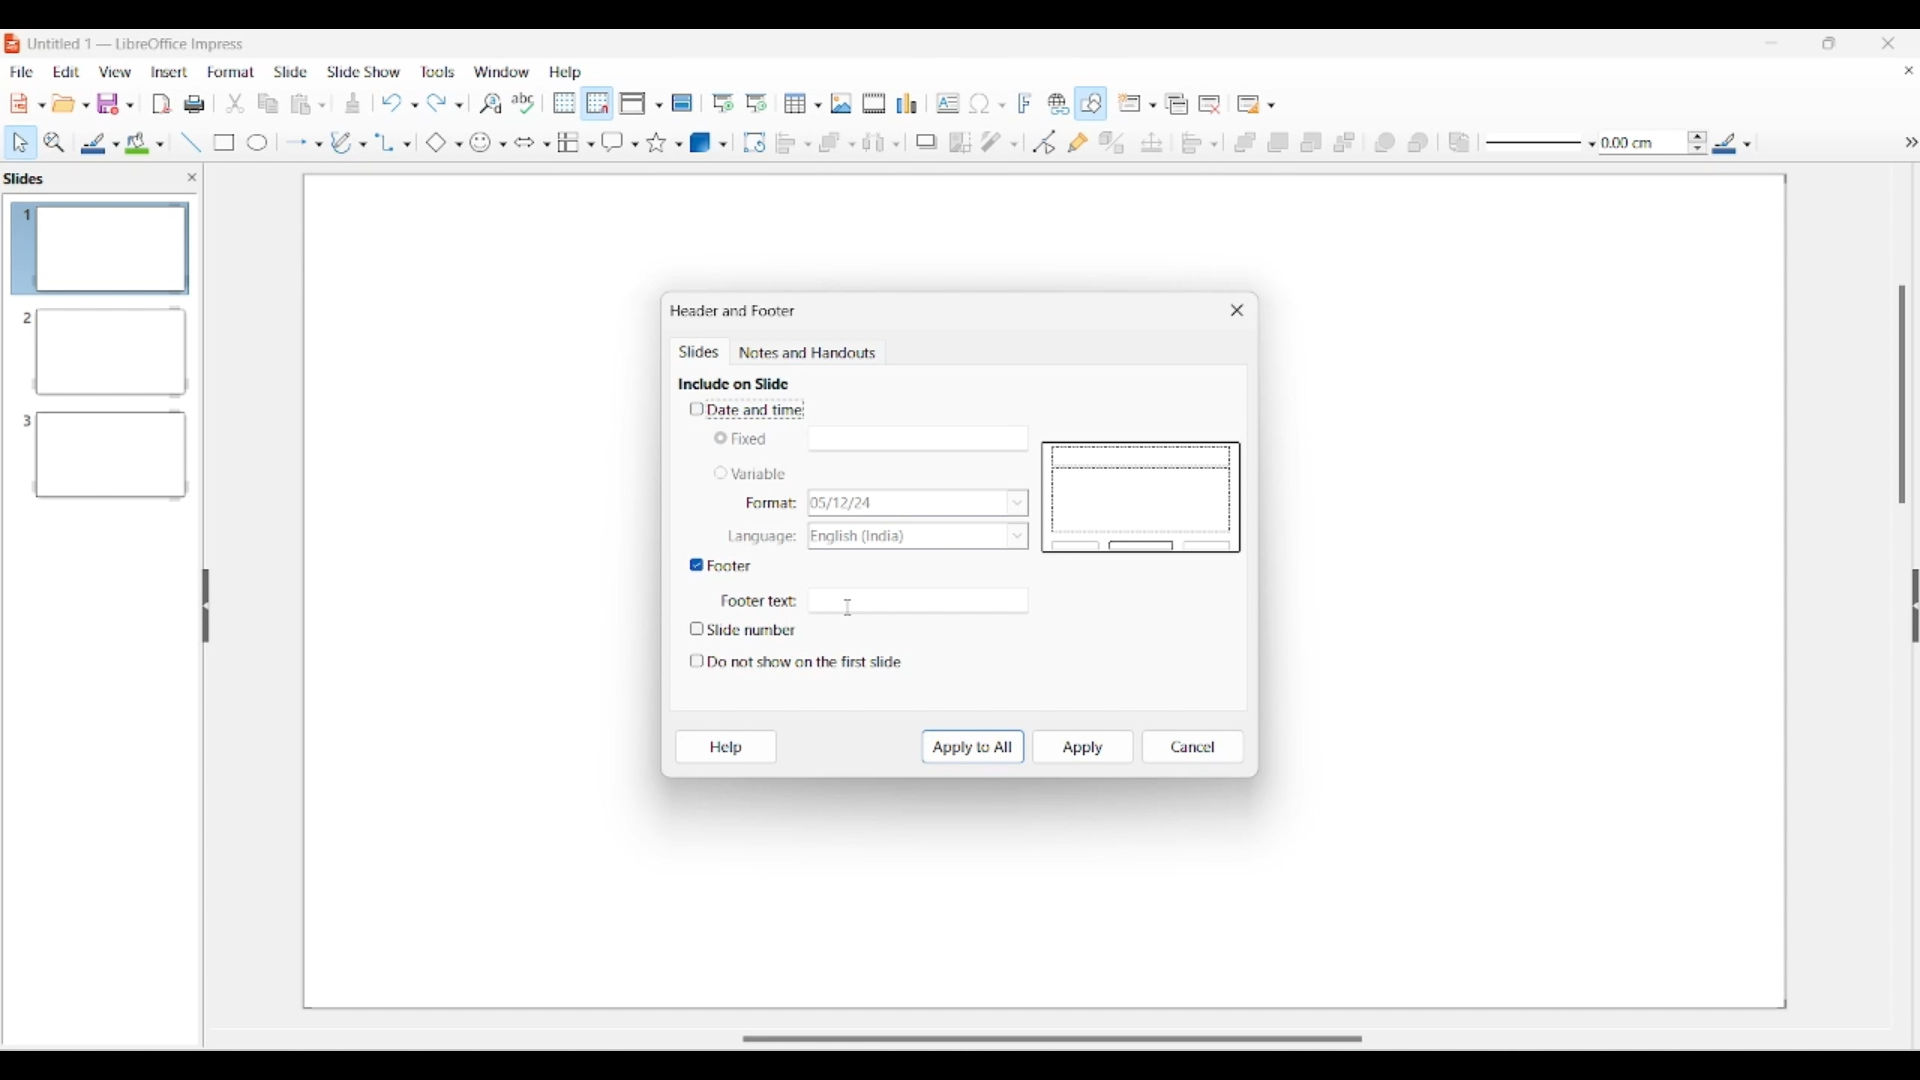 This screenshot has width=1920, height=1080. I want to click on Toggle for date and time, so click(748, 410).